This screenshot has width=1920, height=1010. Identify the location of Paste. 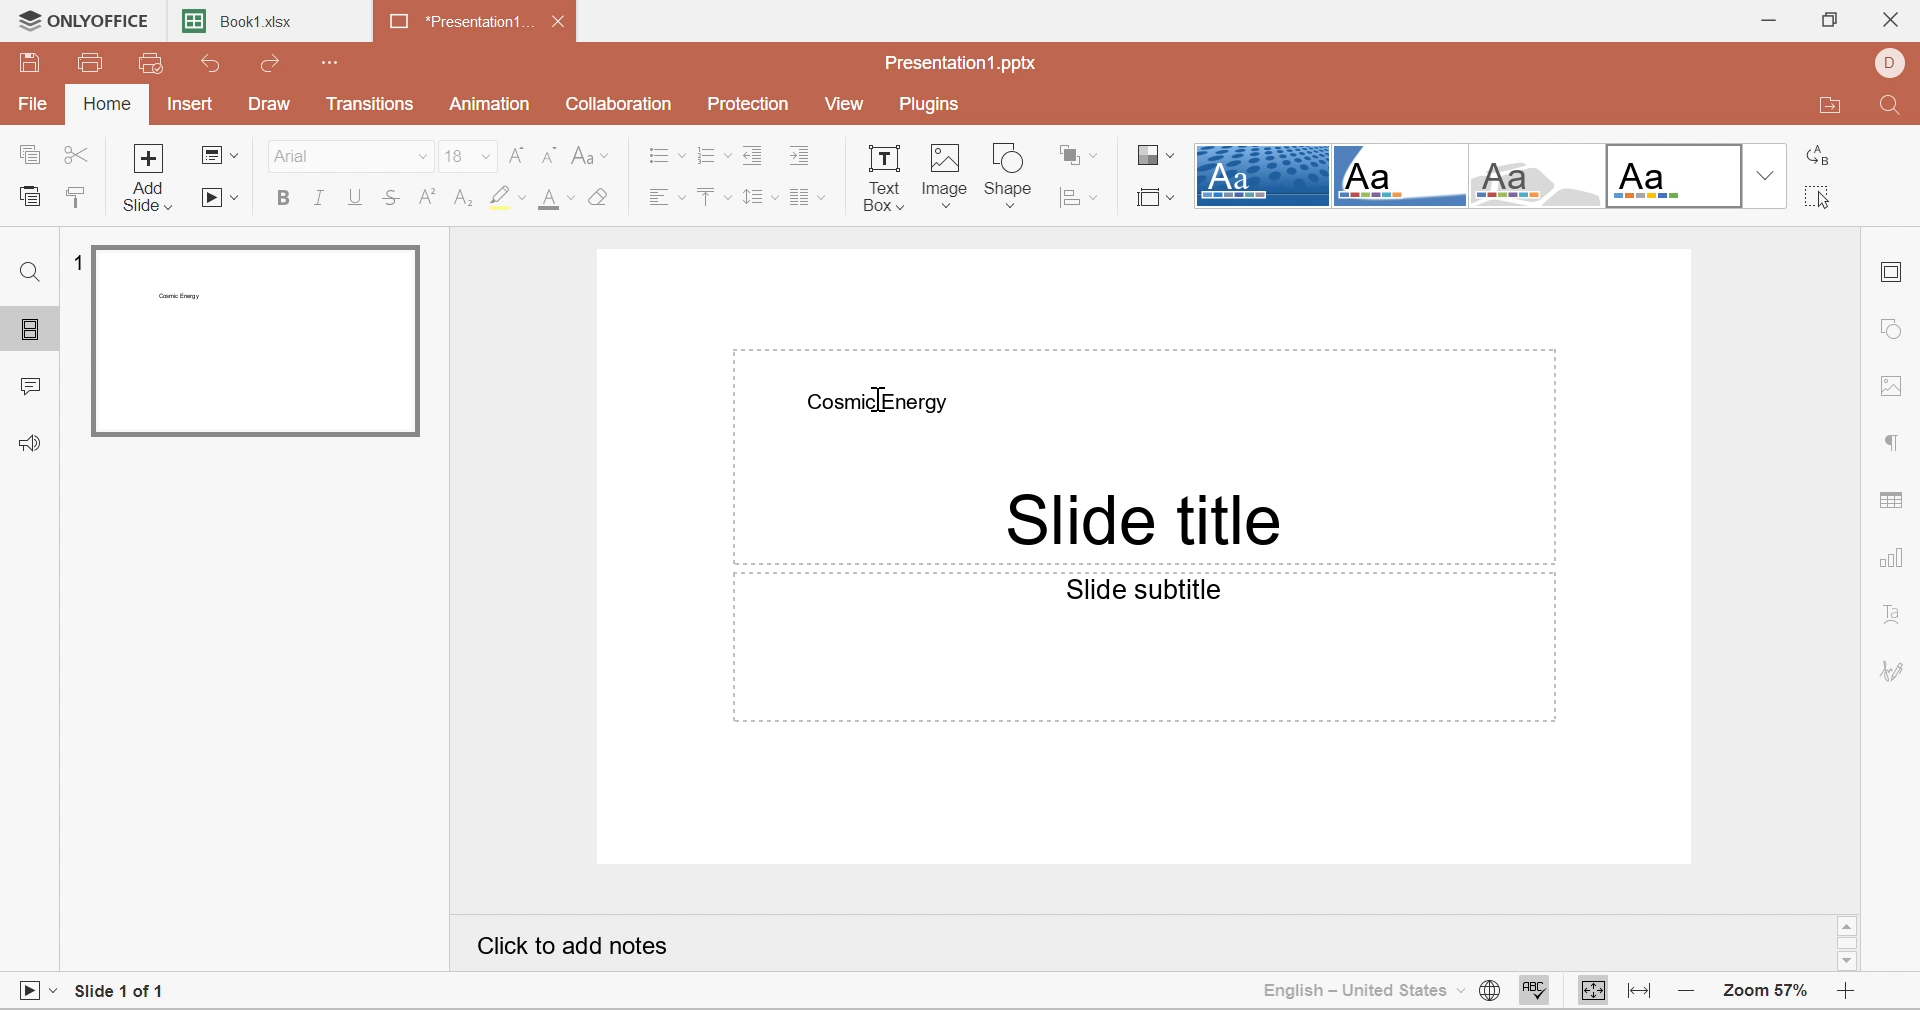
(33, 198).